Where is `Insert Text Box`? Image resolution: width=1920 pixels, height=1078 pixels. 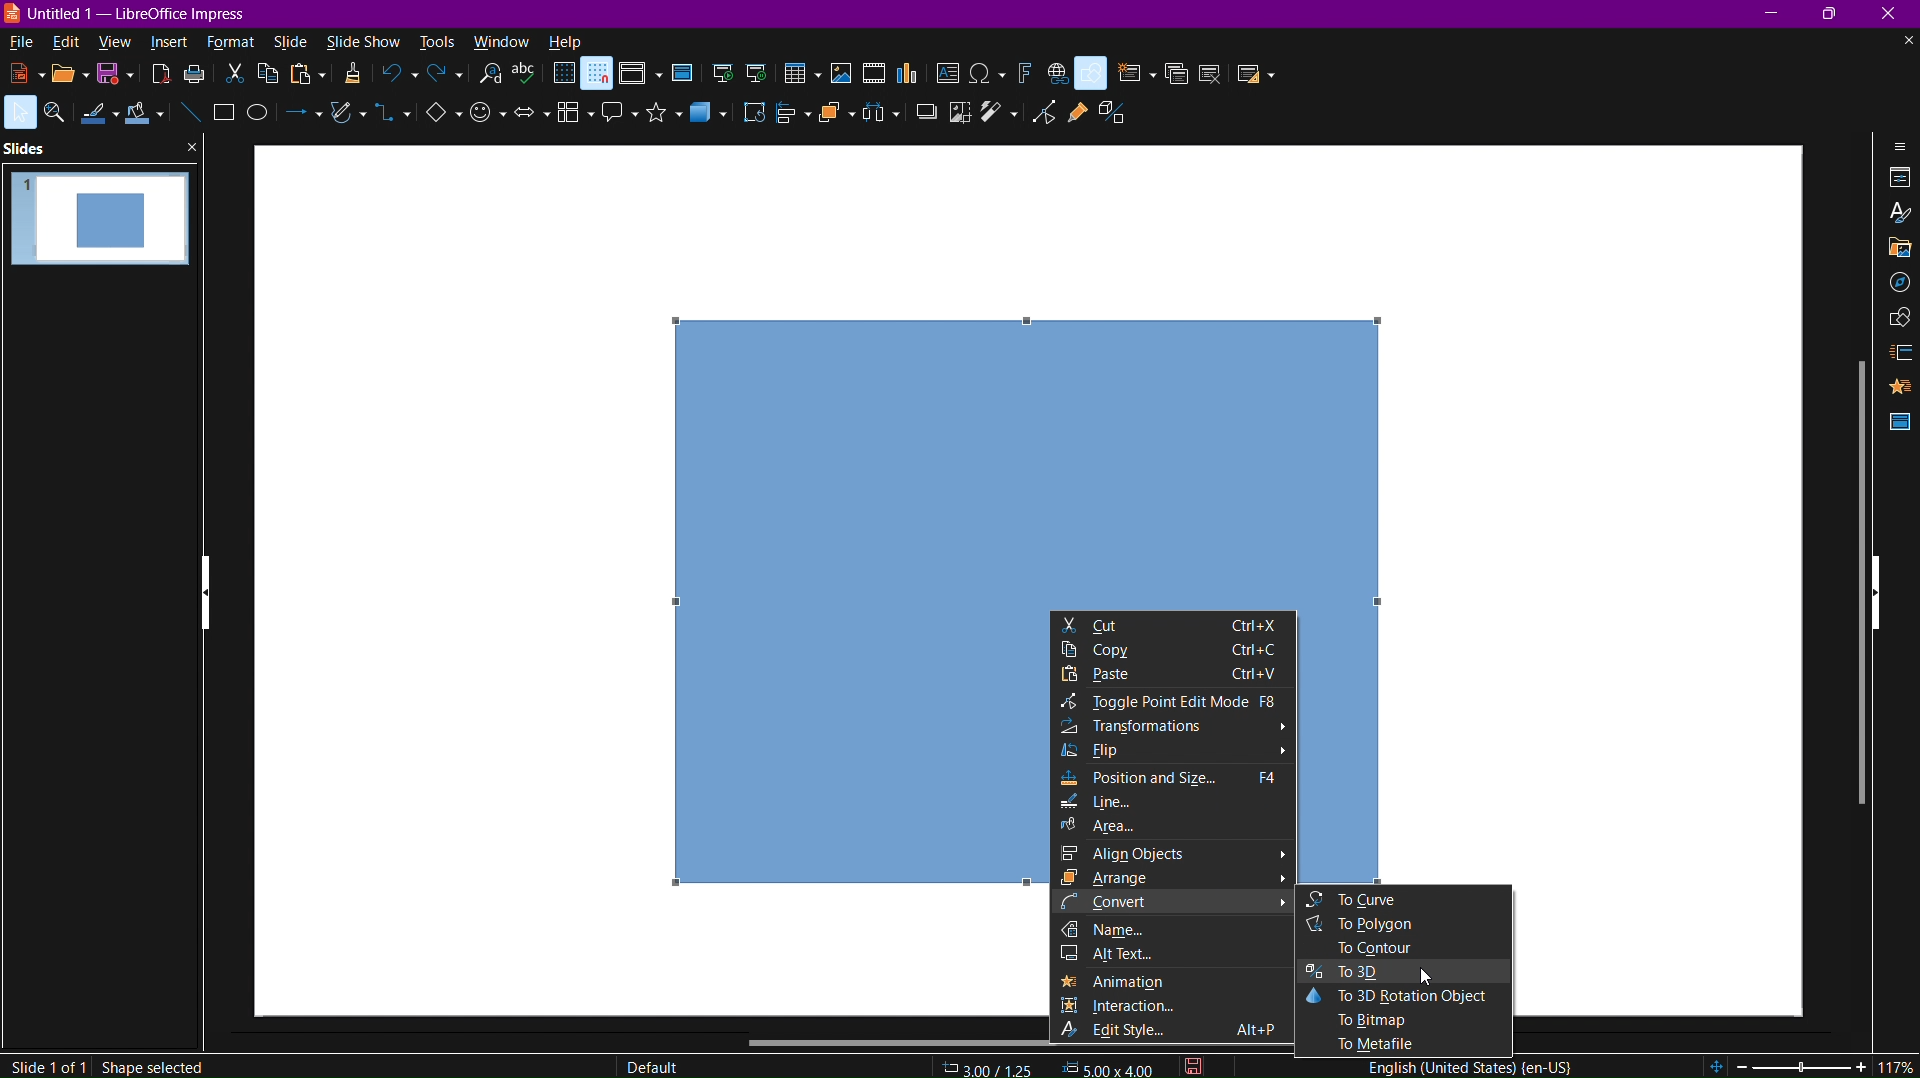
Insert Text Box is located at coordinates (951, 74).